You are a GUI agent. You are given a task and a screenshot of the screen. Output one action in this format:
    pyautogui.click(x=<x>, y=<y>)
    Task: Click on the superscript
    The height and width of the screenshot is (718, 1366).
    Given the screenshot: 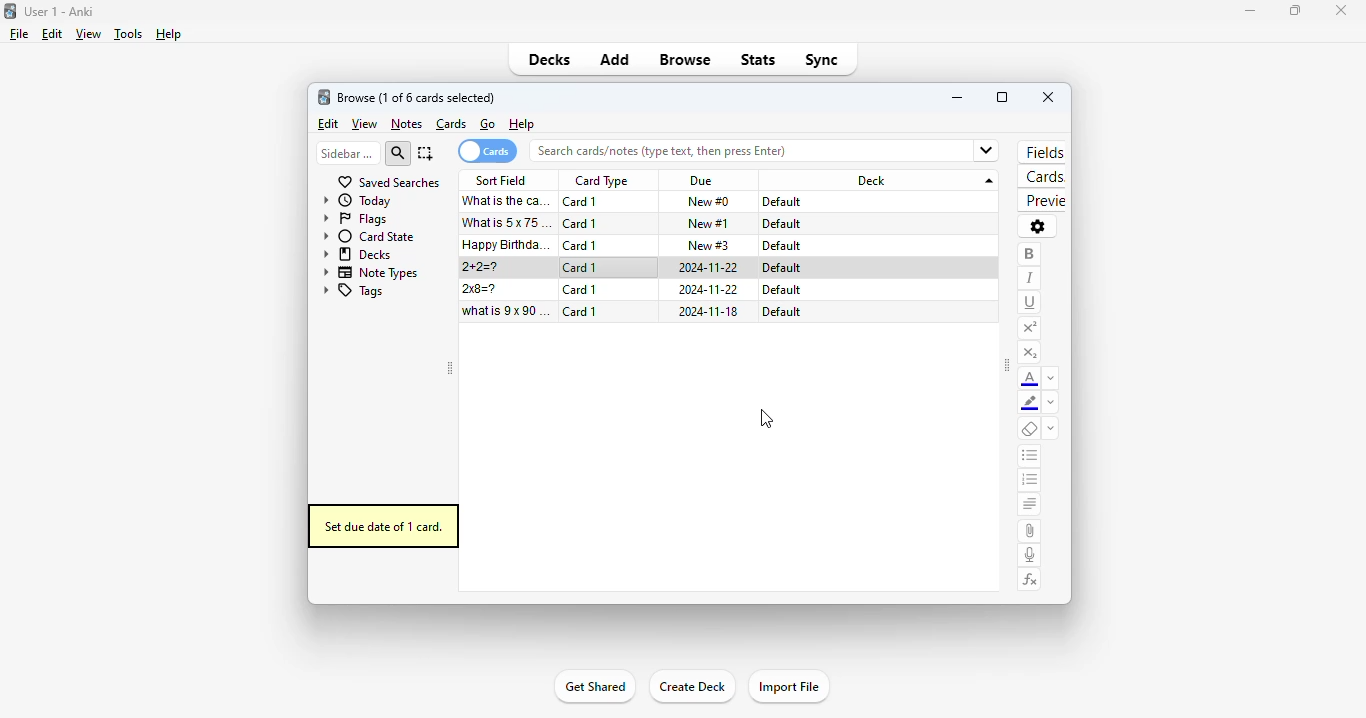 What is the action you would take?
    pyautogui.click(x=1029, y=328)
    